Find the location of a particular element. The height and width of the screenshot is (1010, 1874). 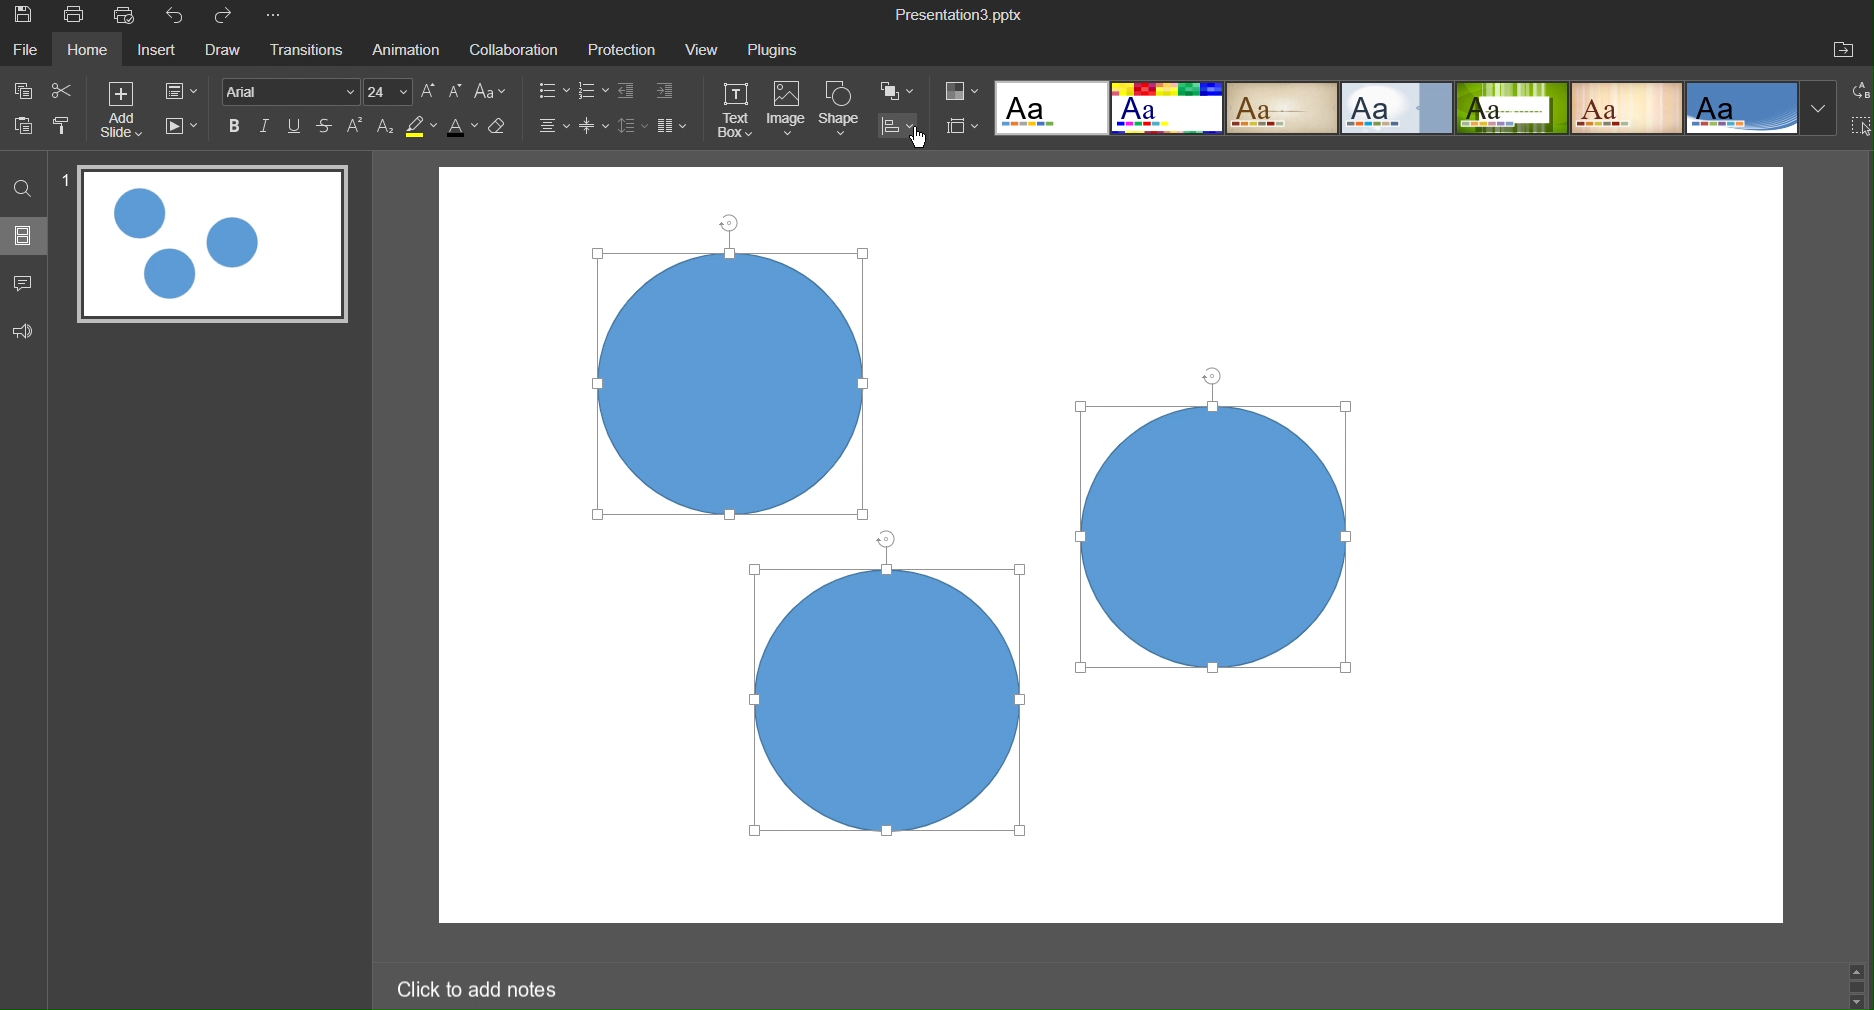

Animation is located at coordinates (410, 50).